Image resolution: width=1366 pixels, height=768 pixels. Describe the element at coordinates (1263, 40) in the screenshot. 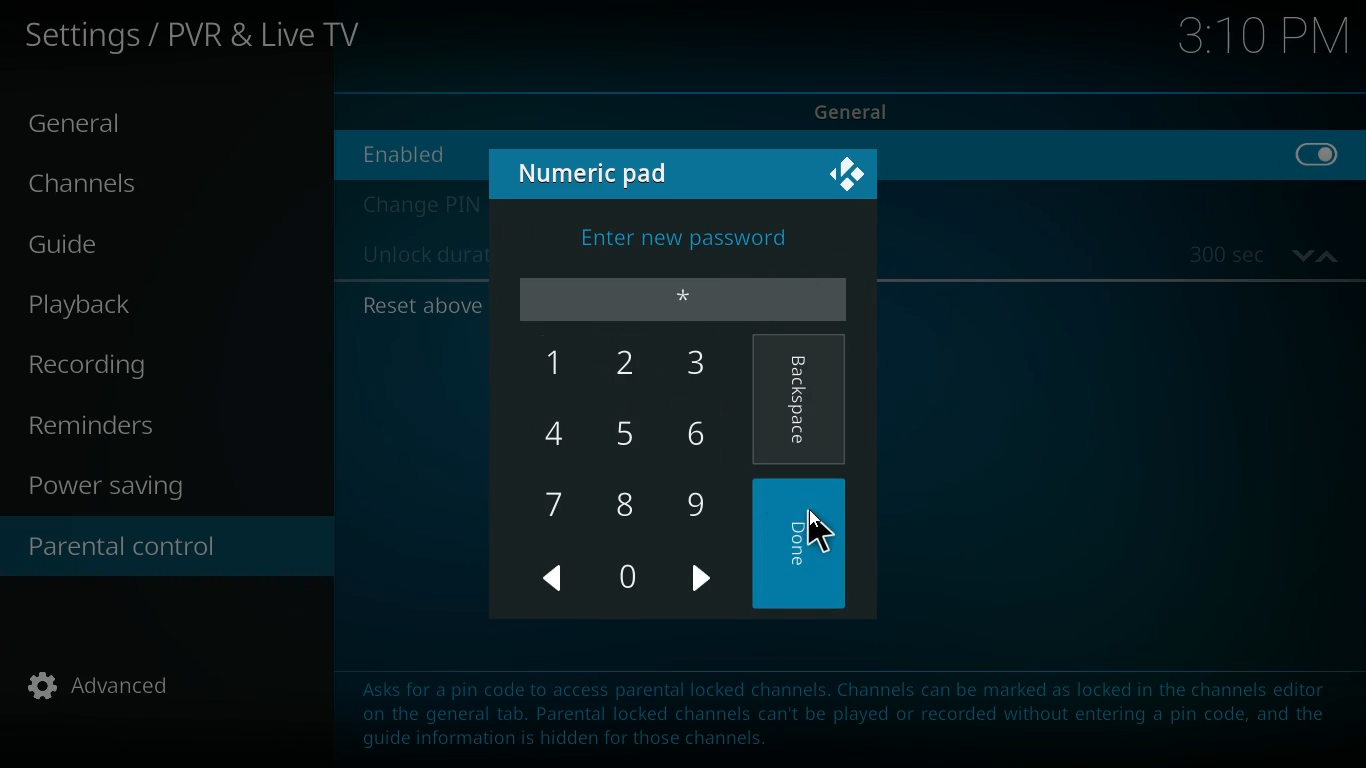

I see `time` at that location.